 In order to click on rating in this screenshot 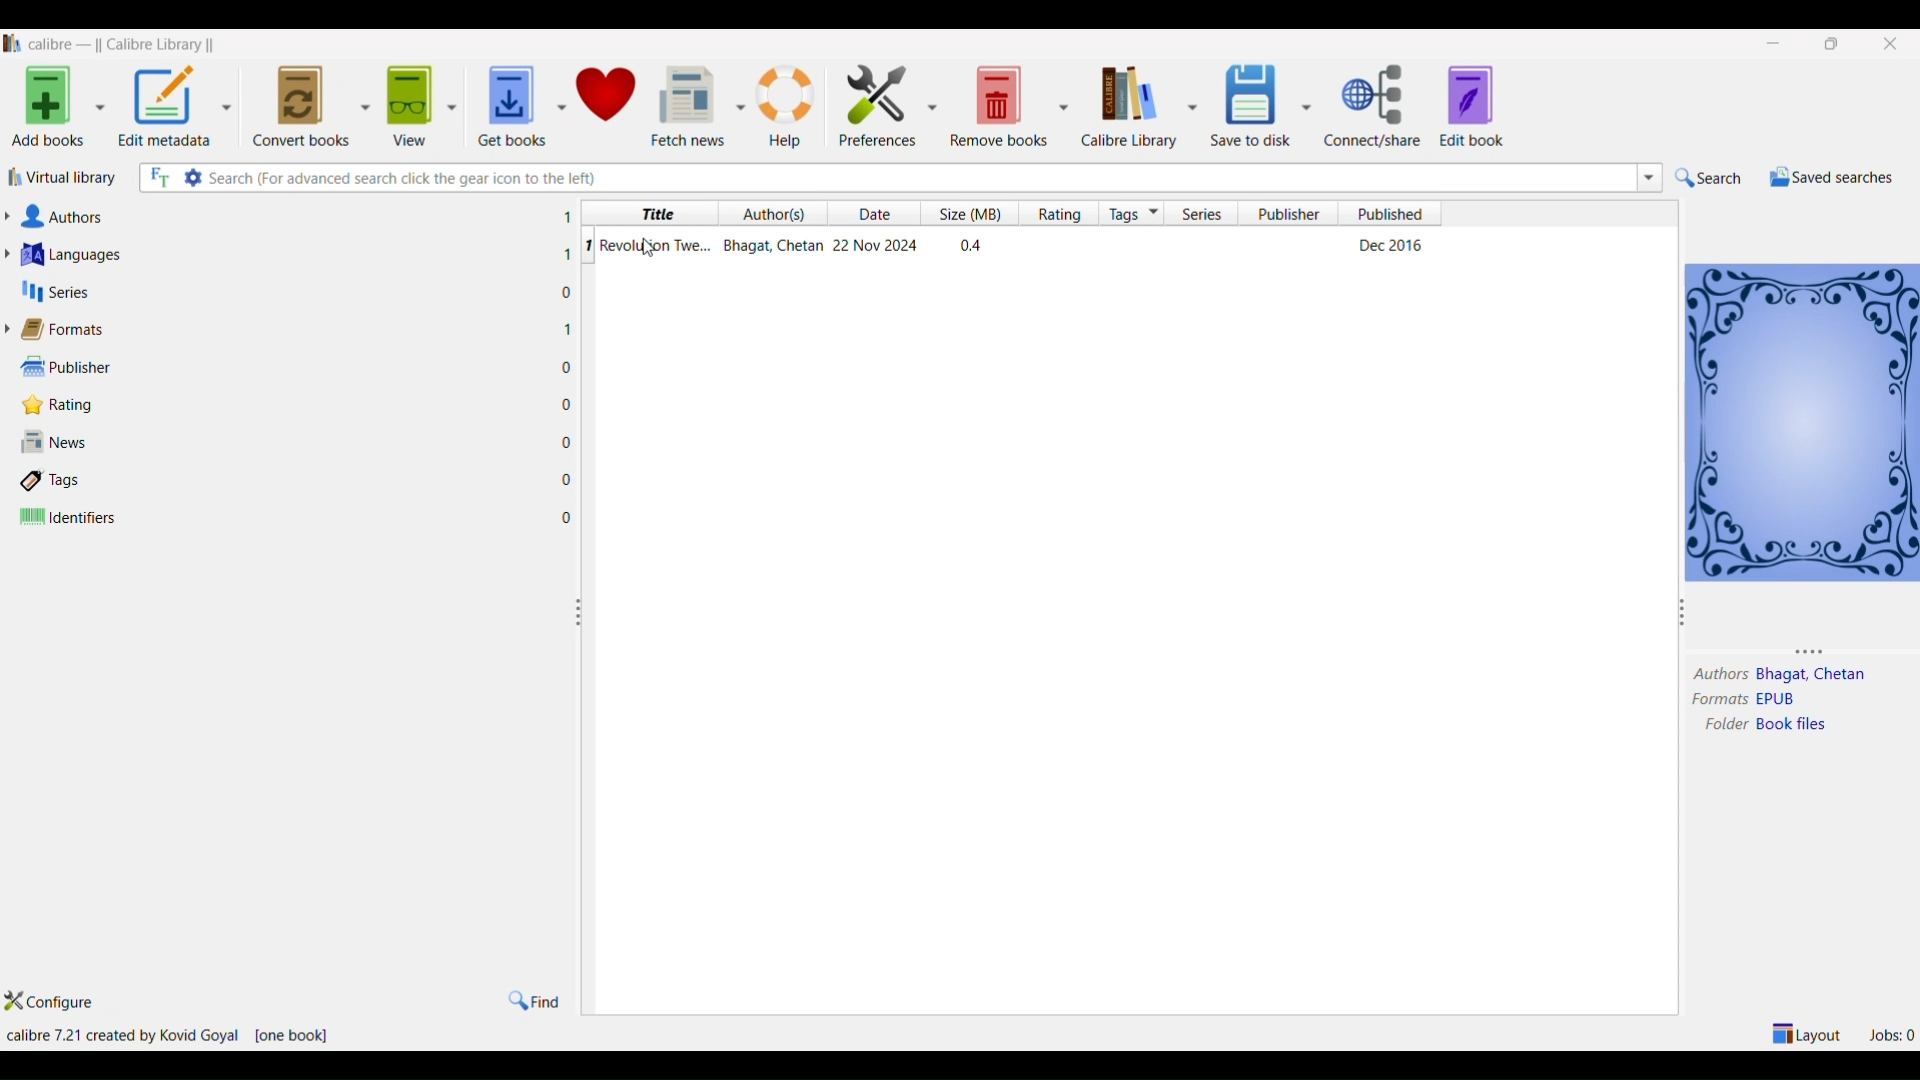, I will do `click(1054, 214)`.